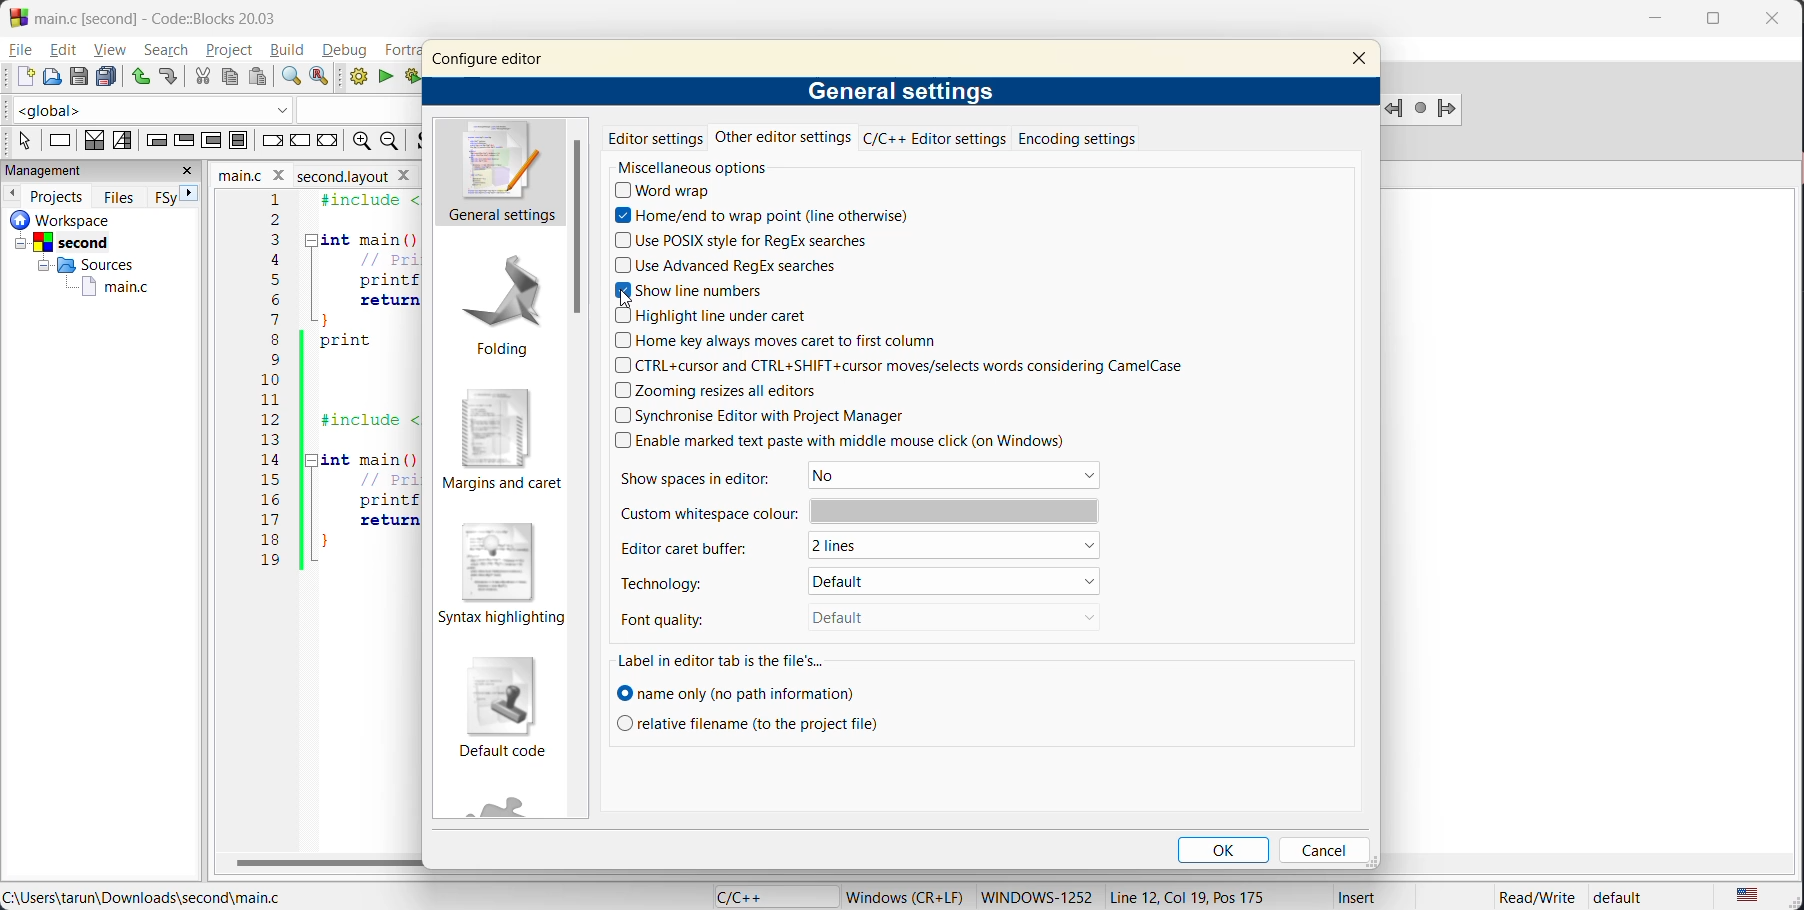  I want to click on return instruction, so click(328, 140).